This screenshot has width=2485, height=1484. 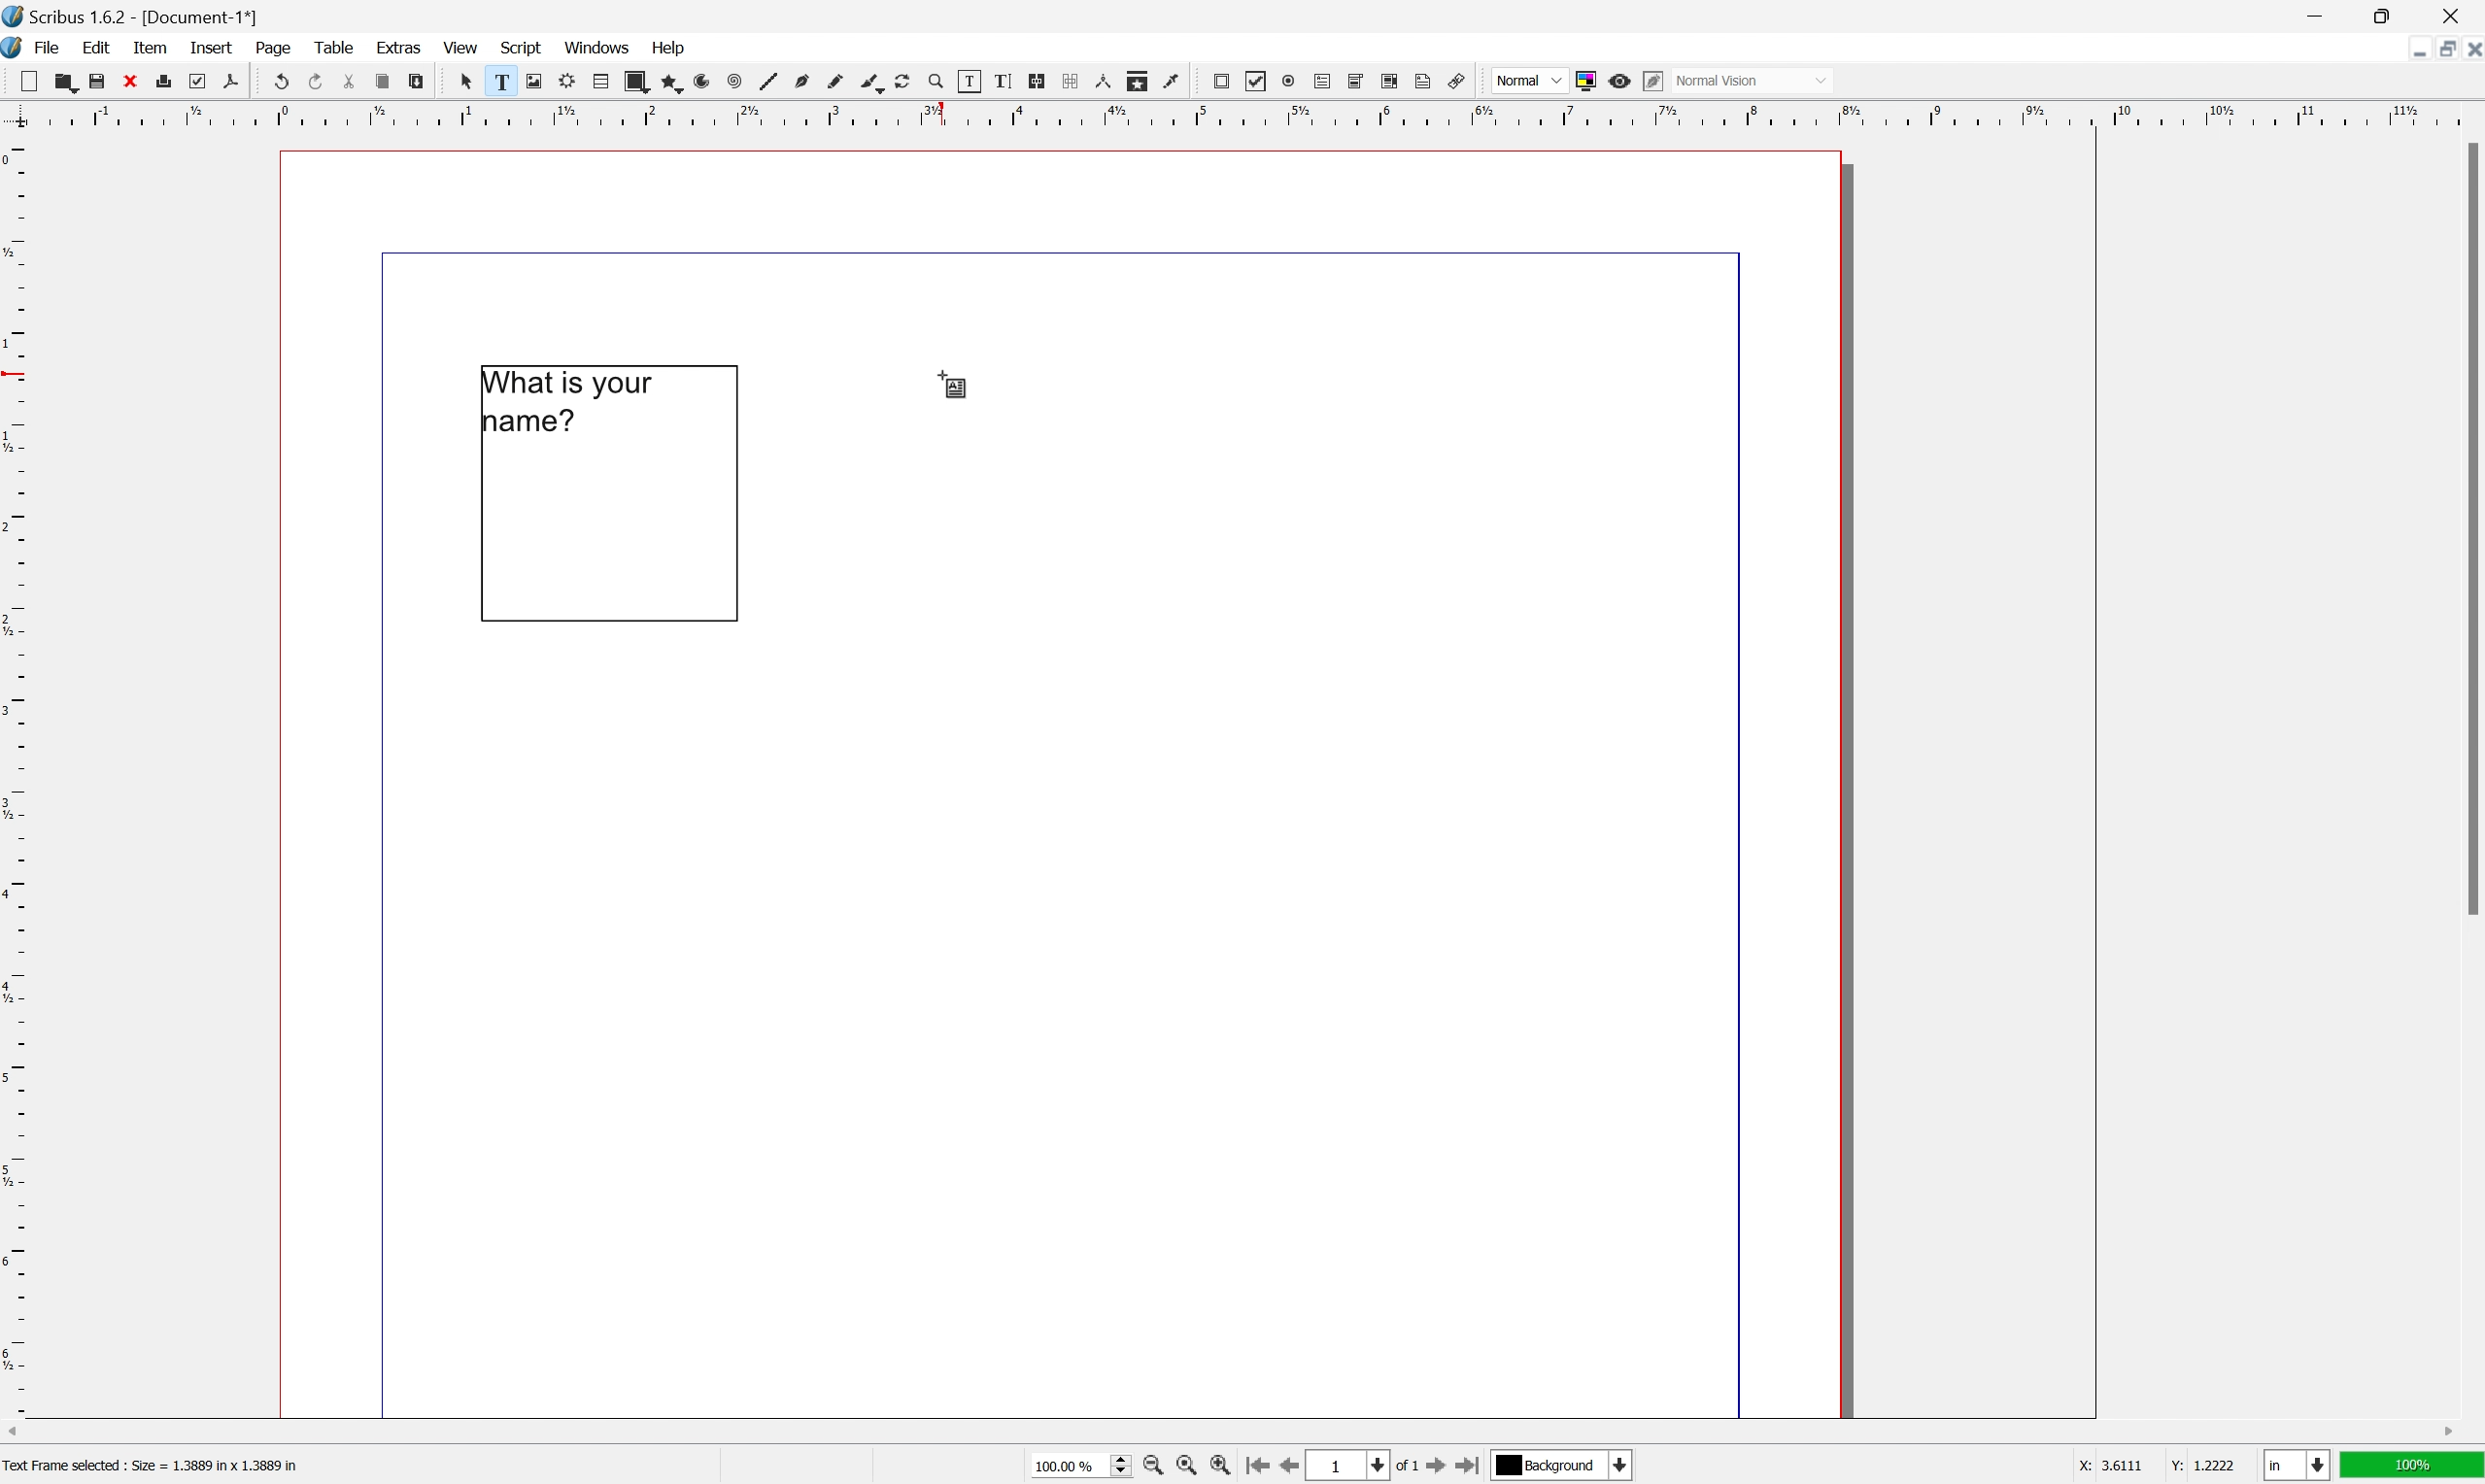 I want to click on table, so click(x=333, y=47).